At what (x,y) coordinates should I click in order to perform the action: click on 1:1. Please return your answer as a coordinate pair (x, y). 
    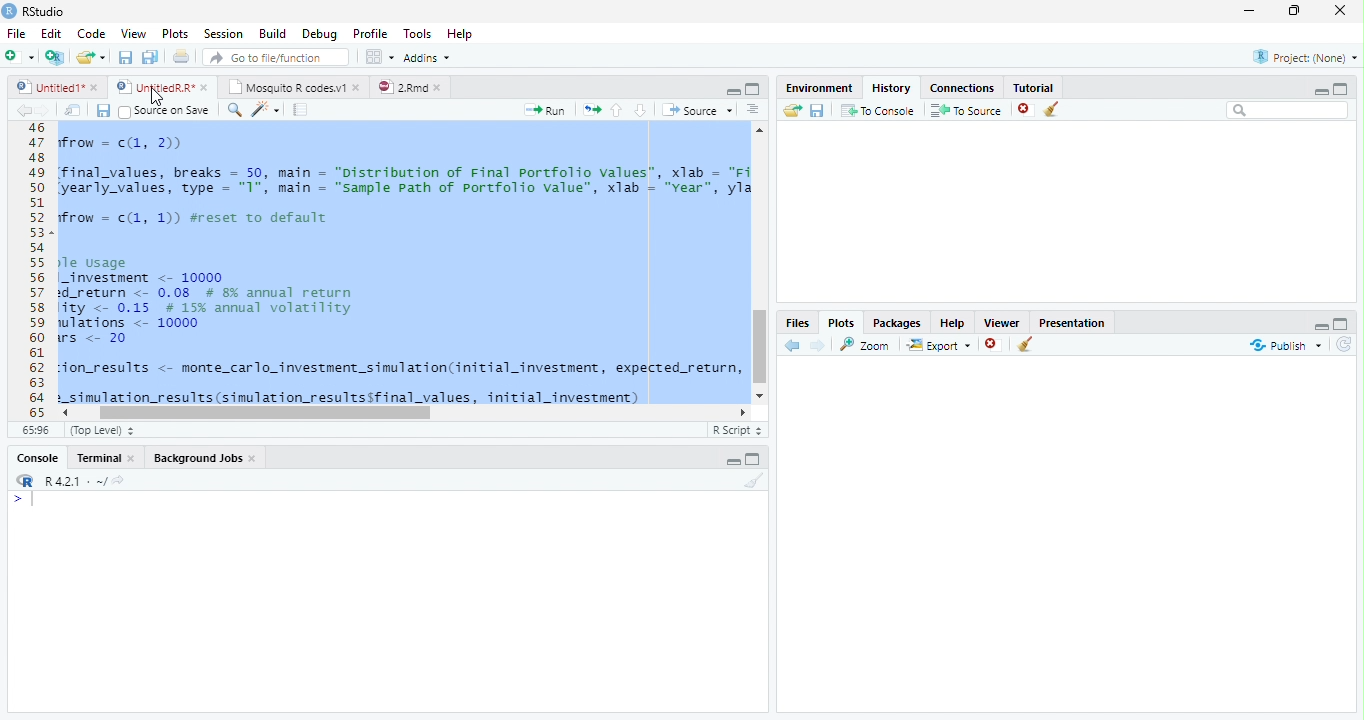
    Looking at the image, I should click on (34, 430).